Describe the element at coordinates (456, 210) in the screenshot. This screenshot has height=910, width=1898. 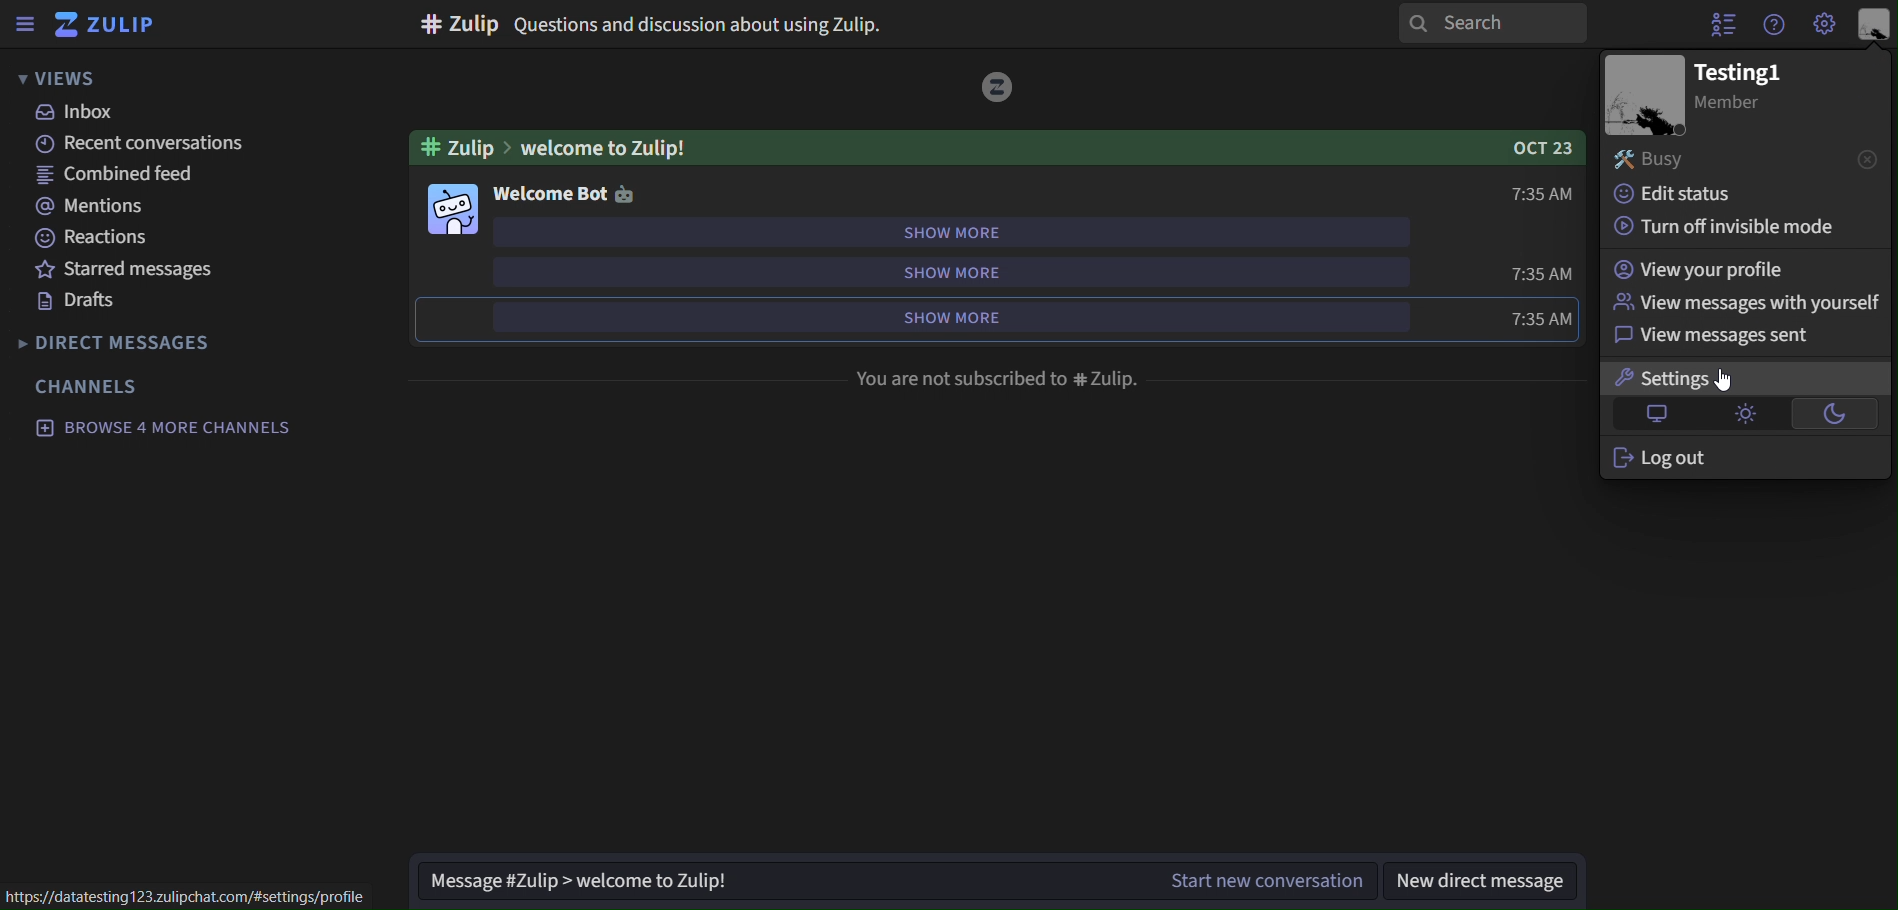
I see `image` at that location.